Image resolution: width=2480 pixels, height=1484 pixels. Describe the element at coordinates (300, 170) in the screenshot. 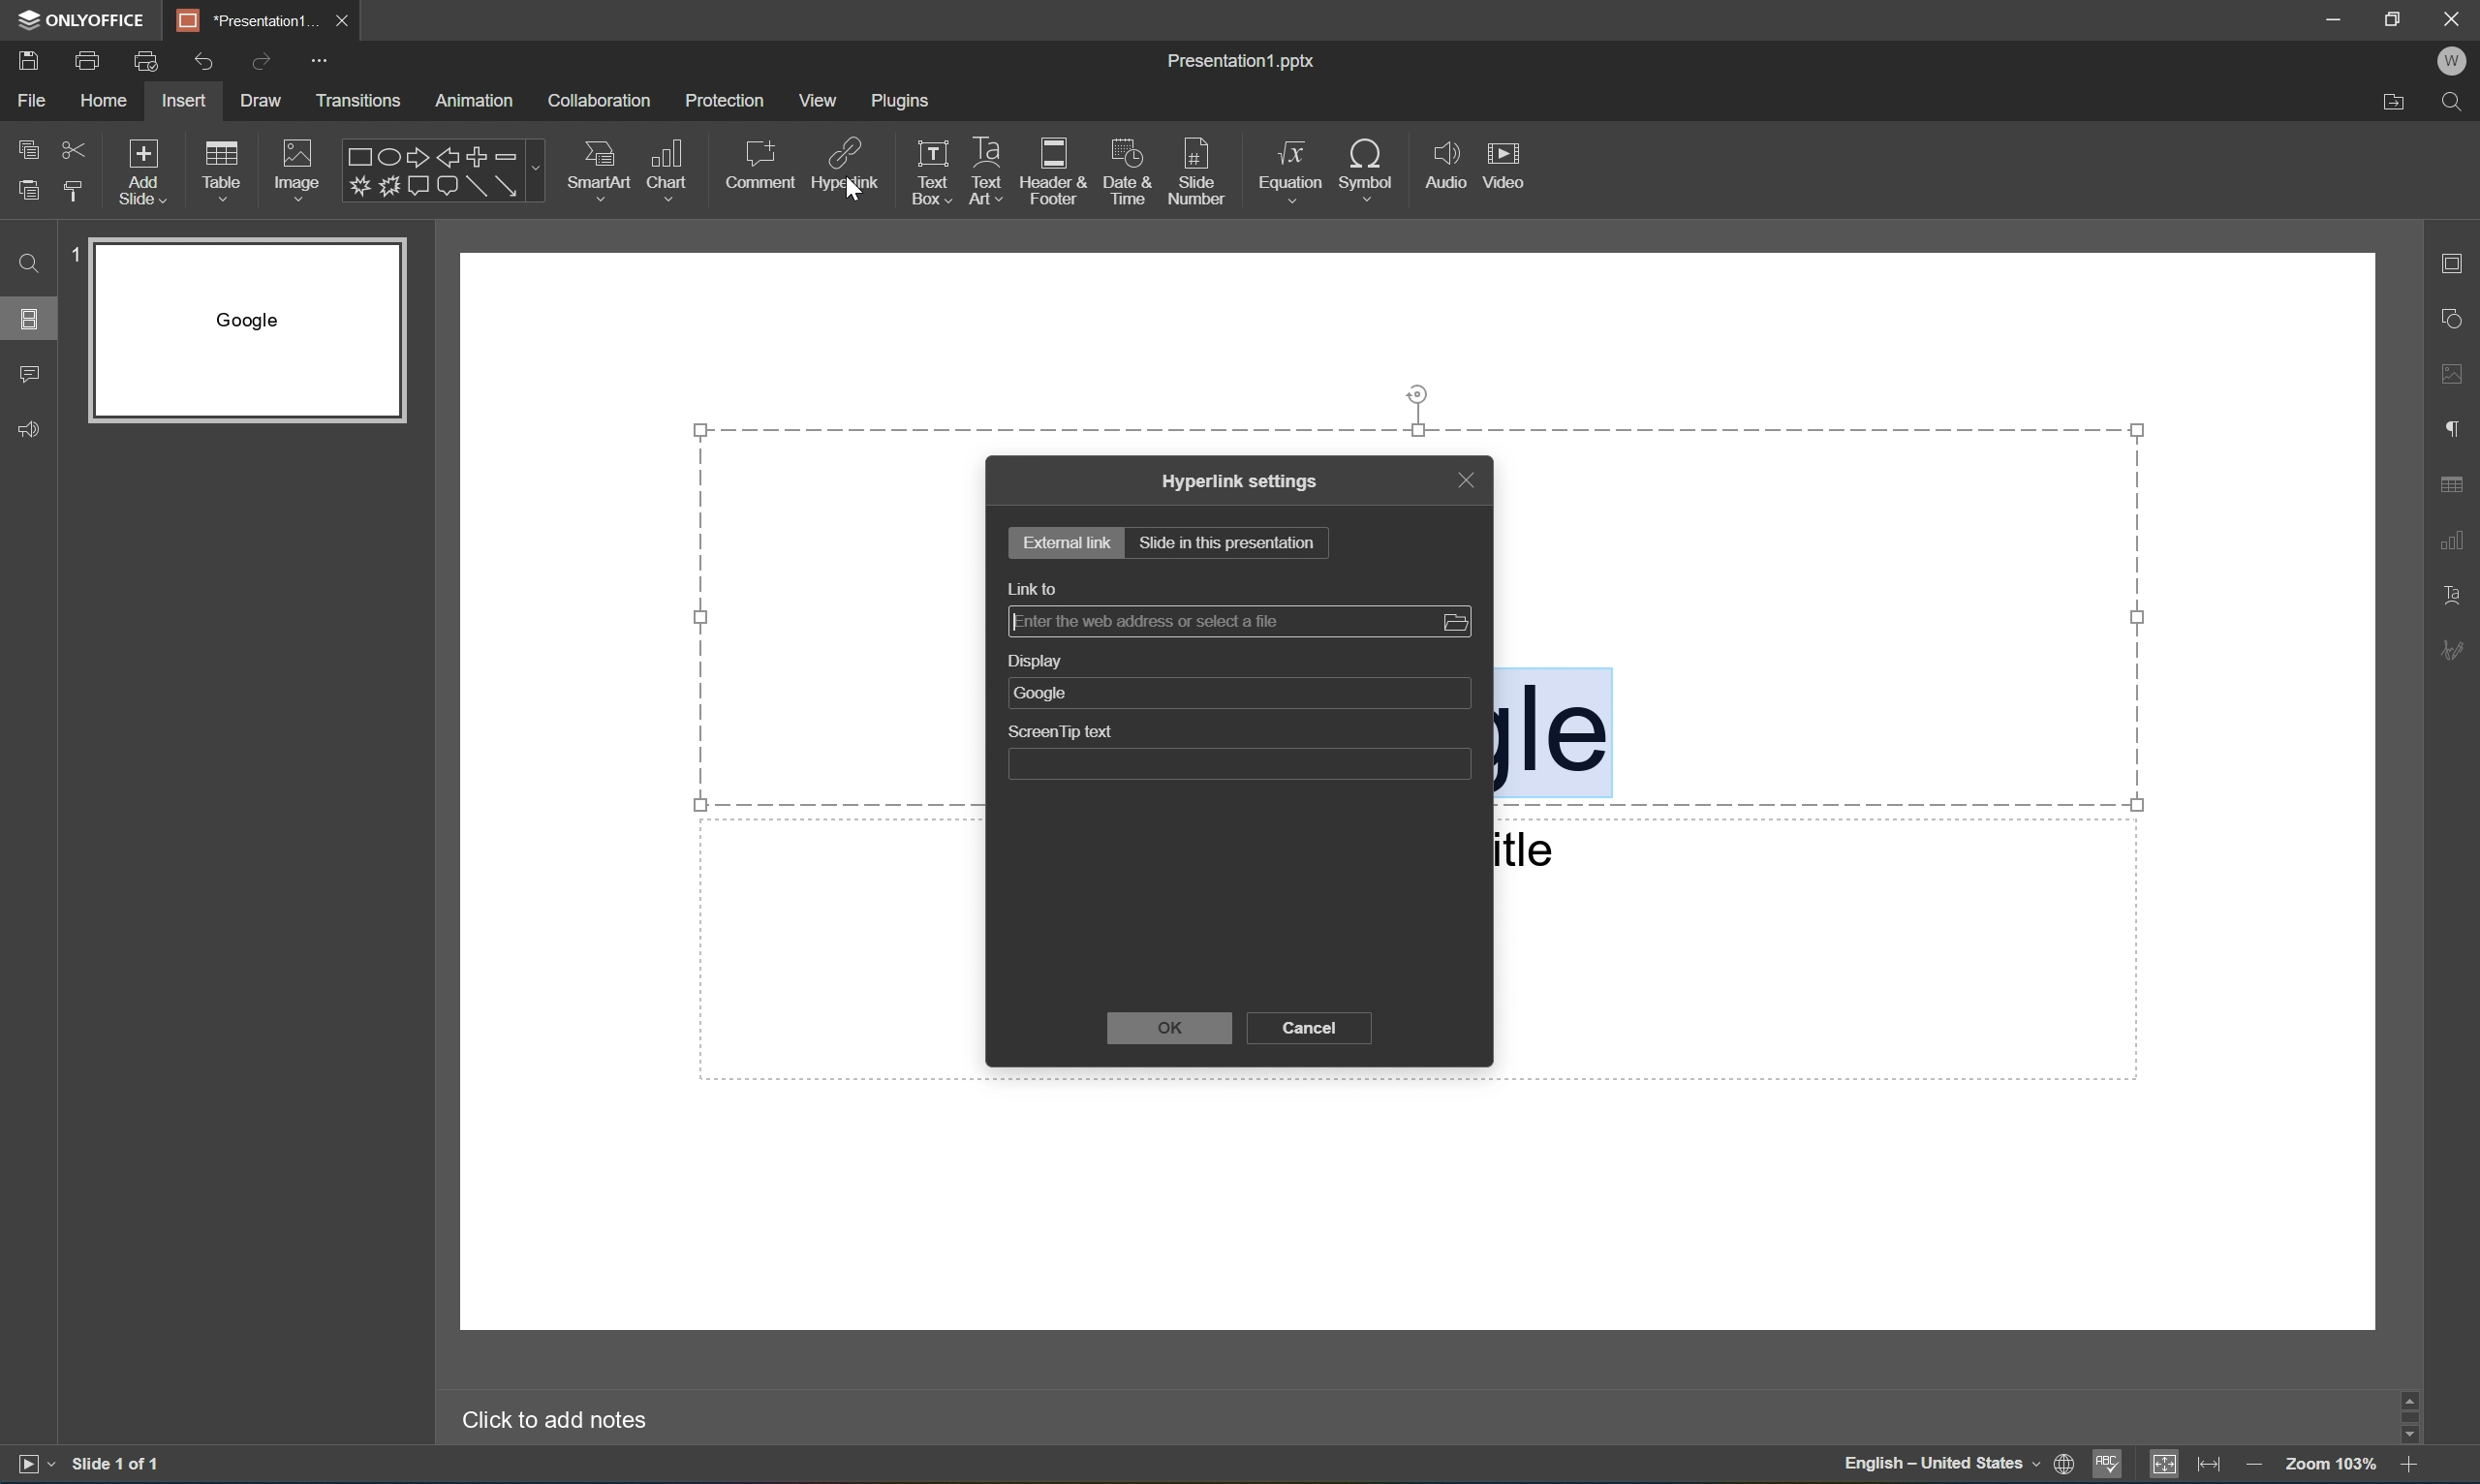

I see `Image` at that location.